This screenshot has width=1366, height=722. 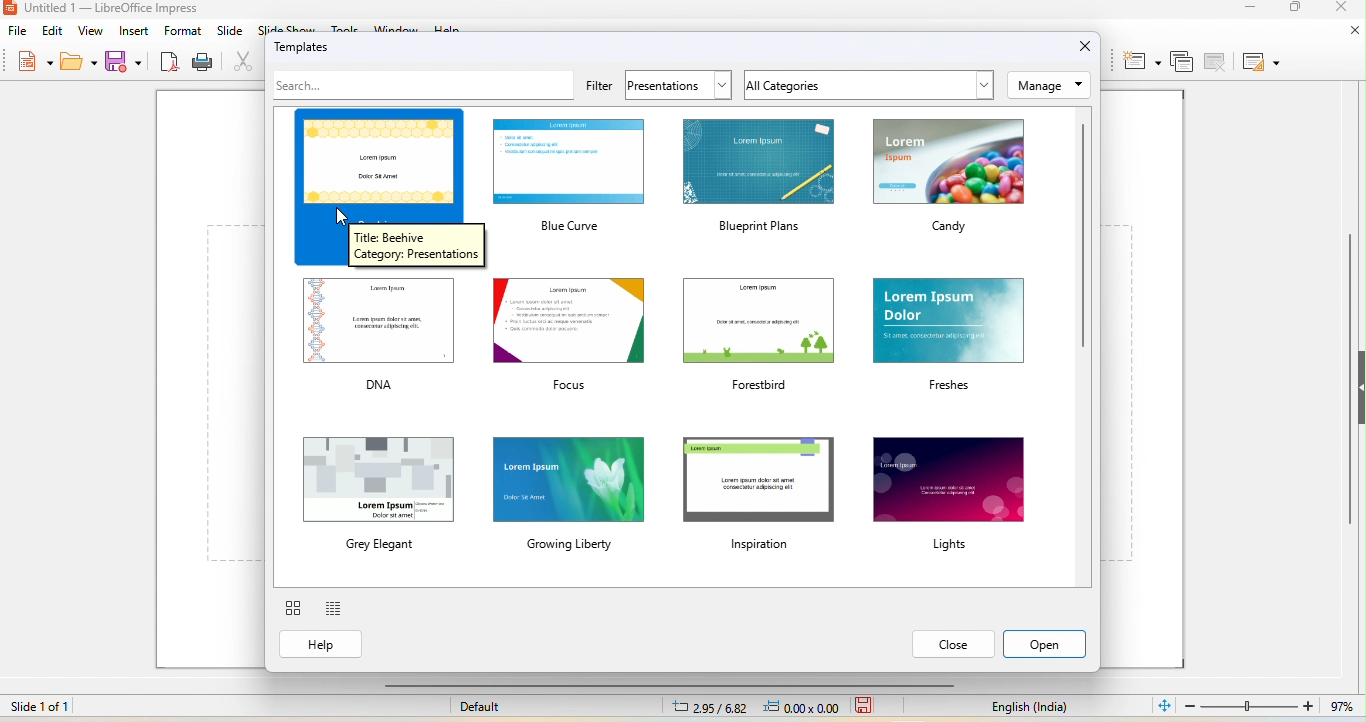 I want to click on view, so click(x=90, y=31).